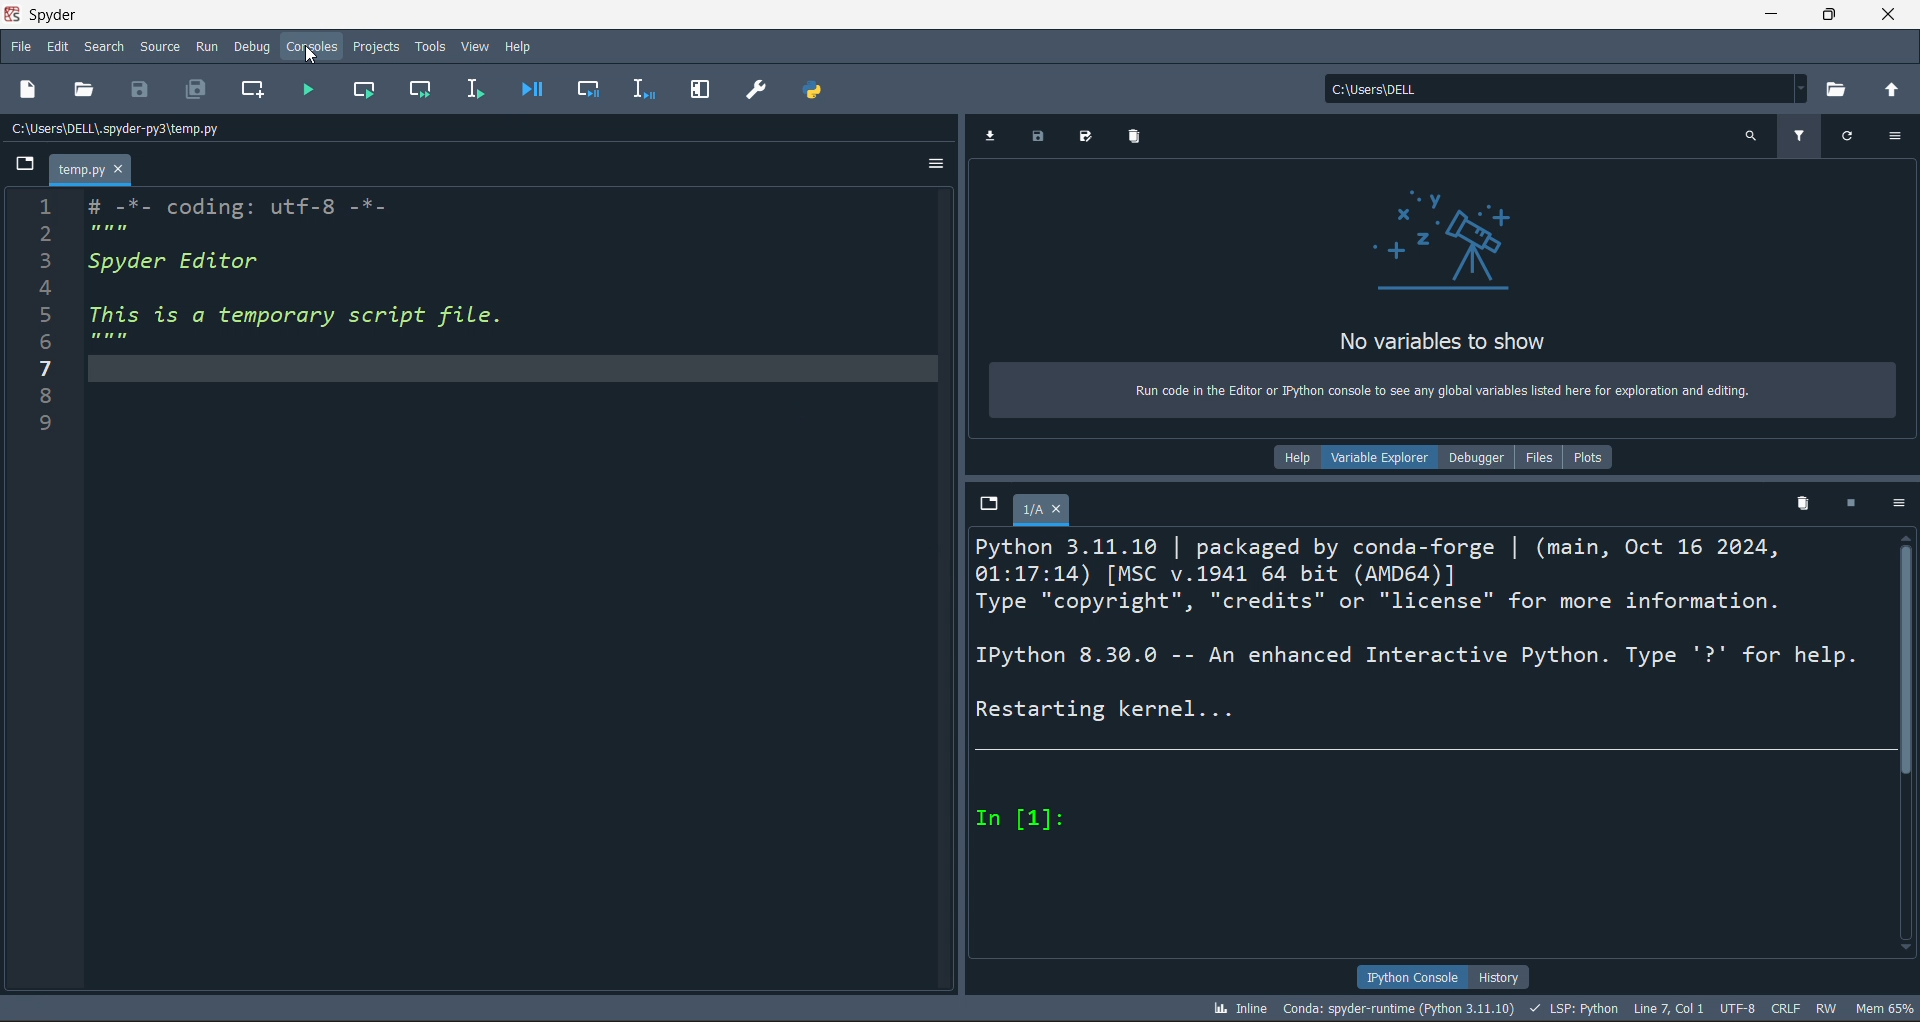 This screenshot has width=1920, height=1022. What do you see at coordinates (1908, 742) in the screenshot?
I see `scroll bat` at bounding box center [1908, 742].